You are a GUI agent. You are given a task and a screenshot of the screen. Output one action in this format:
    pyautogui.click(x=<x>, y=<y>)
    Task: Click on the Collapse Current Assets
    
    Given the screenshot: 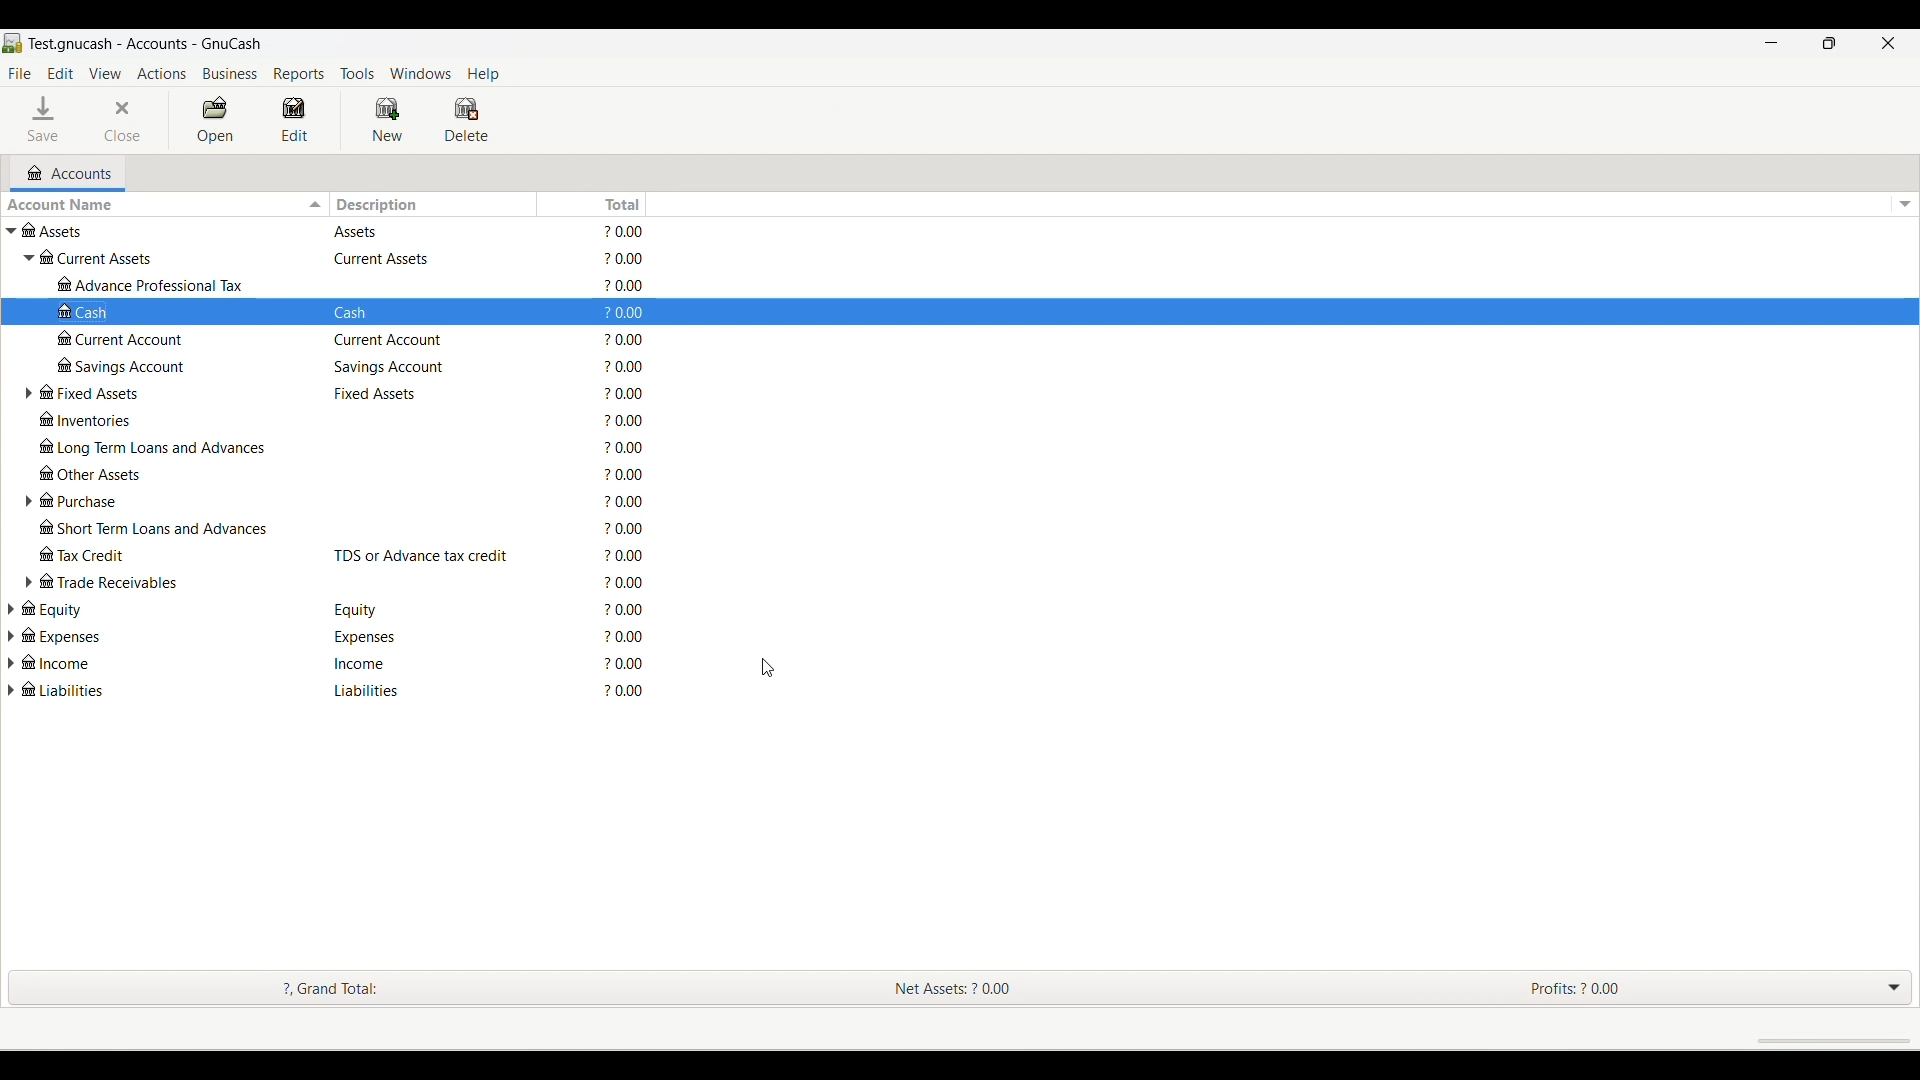 What is the action you would take?
    pyautogui.click(x=28, y=258)
    